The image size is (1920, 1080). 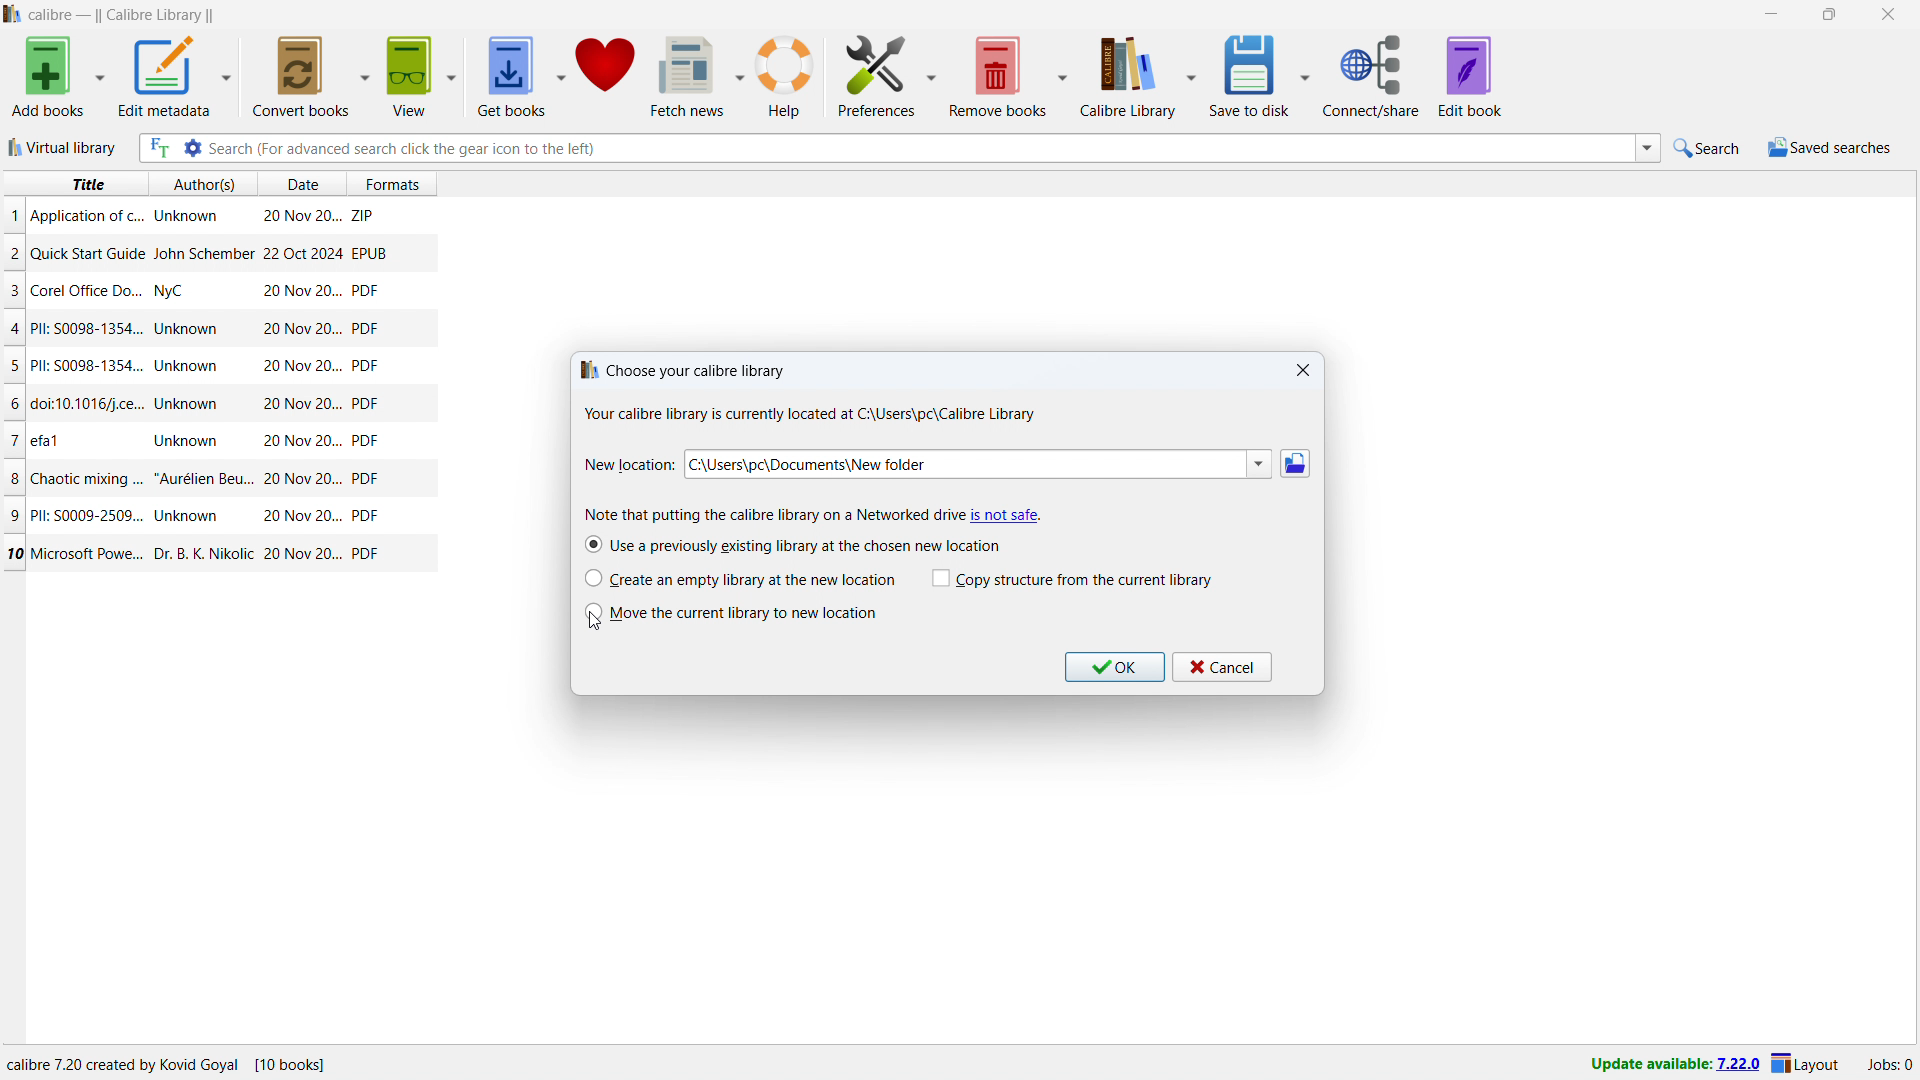 I want to click on Date, so click(x=300, y=442).